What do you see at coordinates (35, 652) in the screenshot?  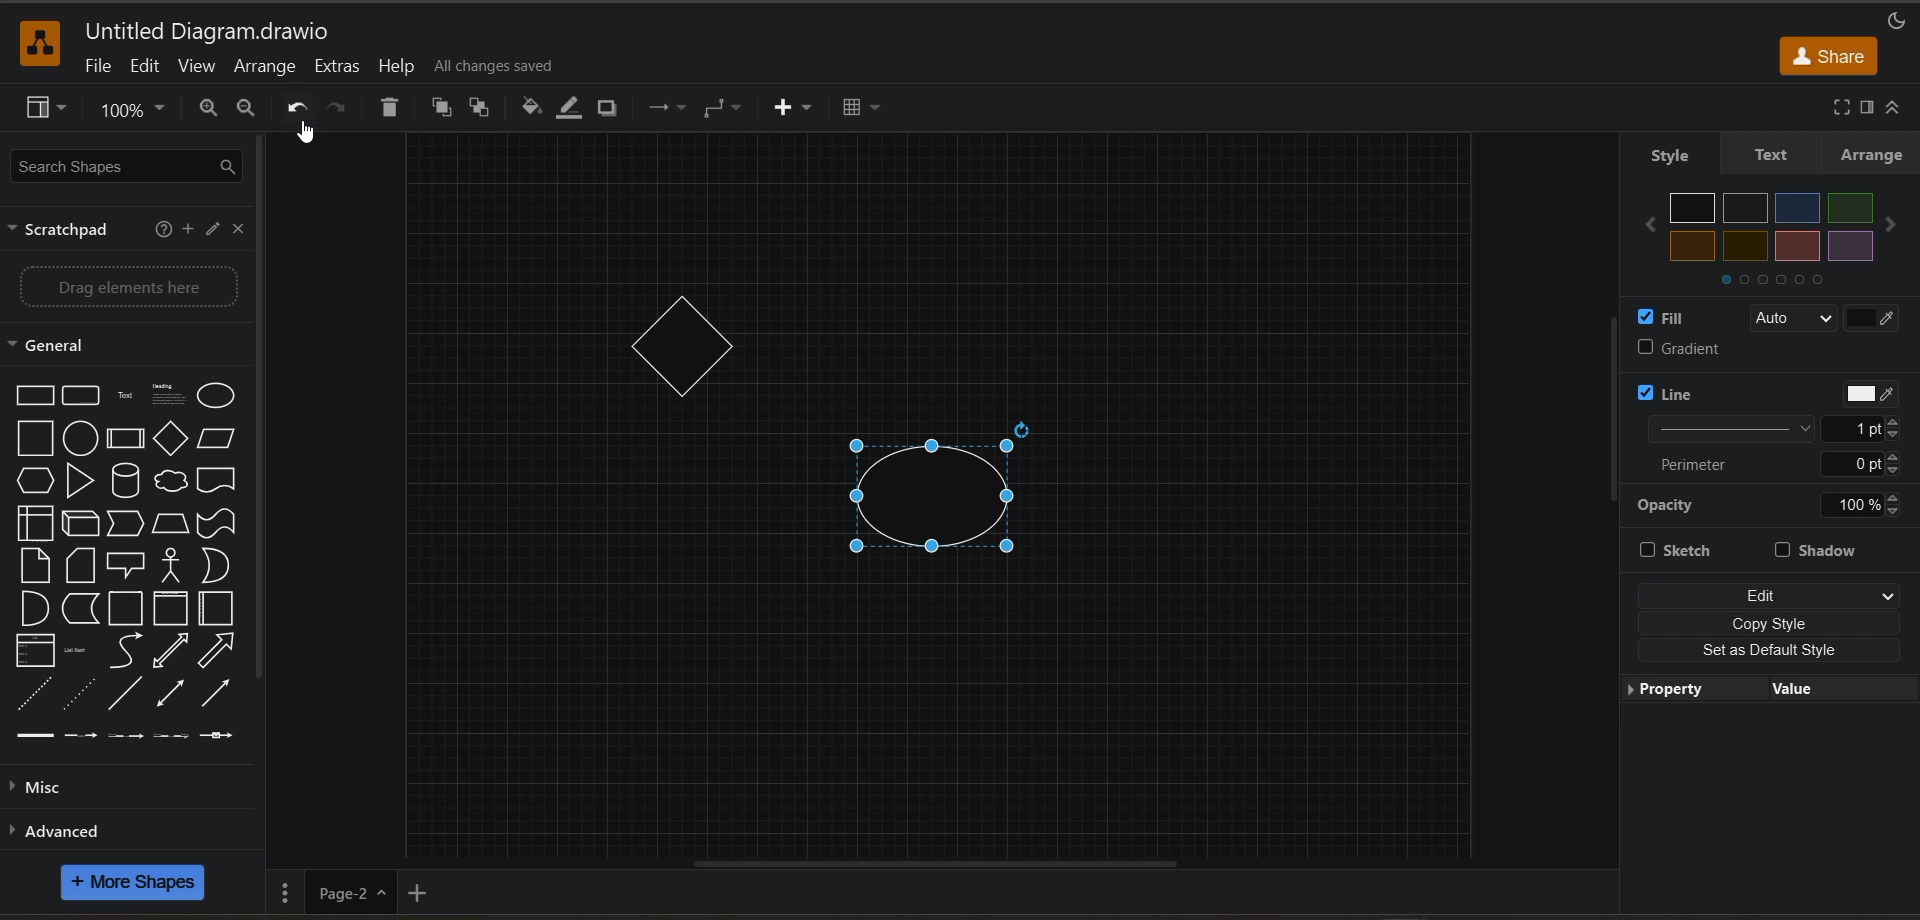 I see `Item List` at bounding box center [35, 652].